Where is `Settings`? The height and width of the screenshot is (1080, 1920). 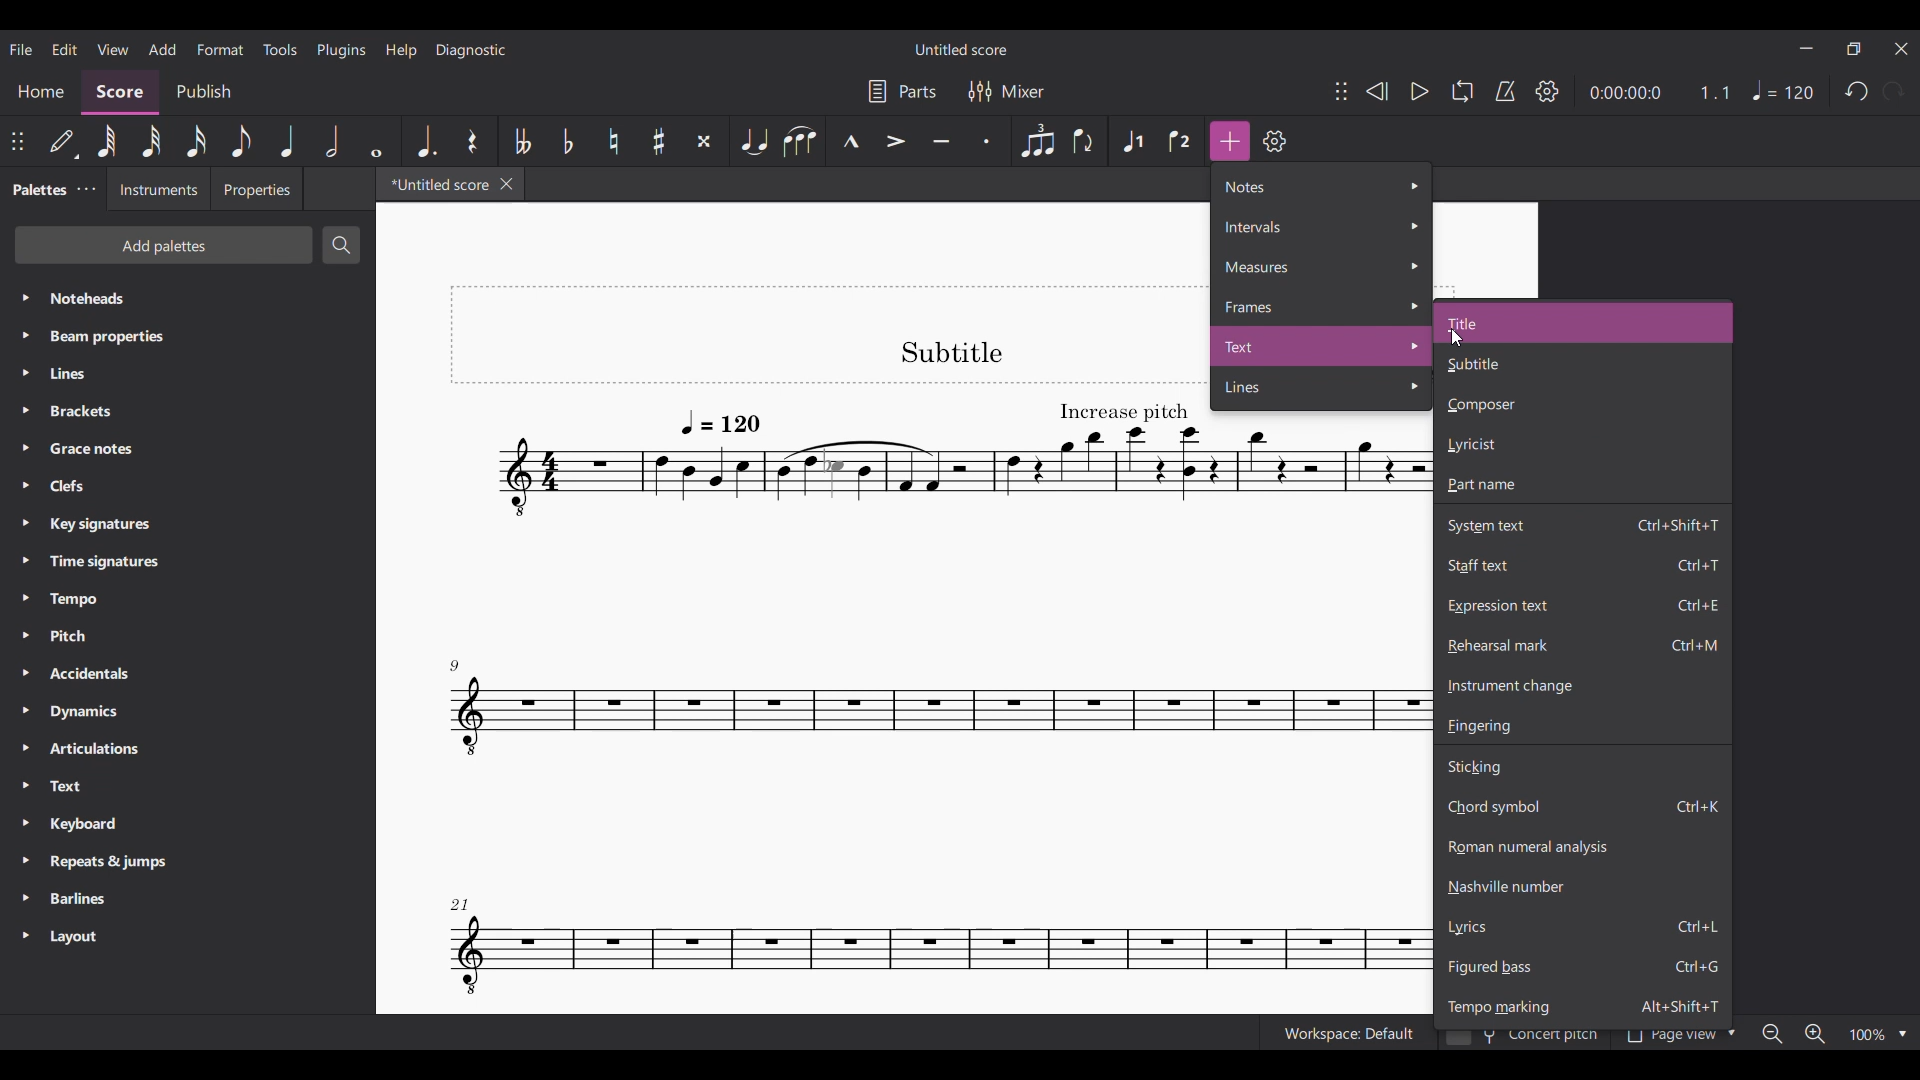
Settings is located at coordinates (1547, 90).